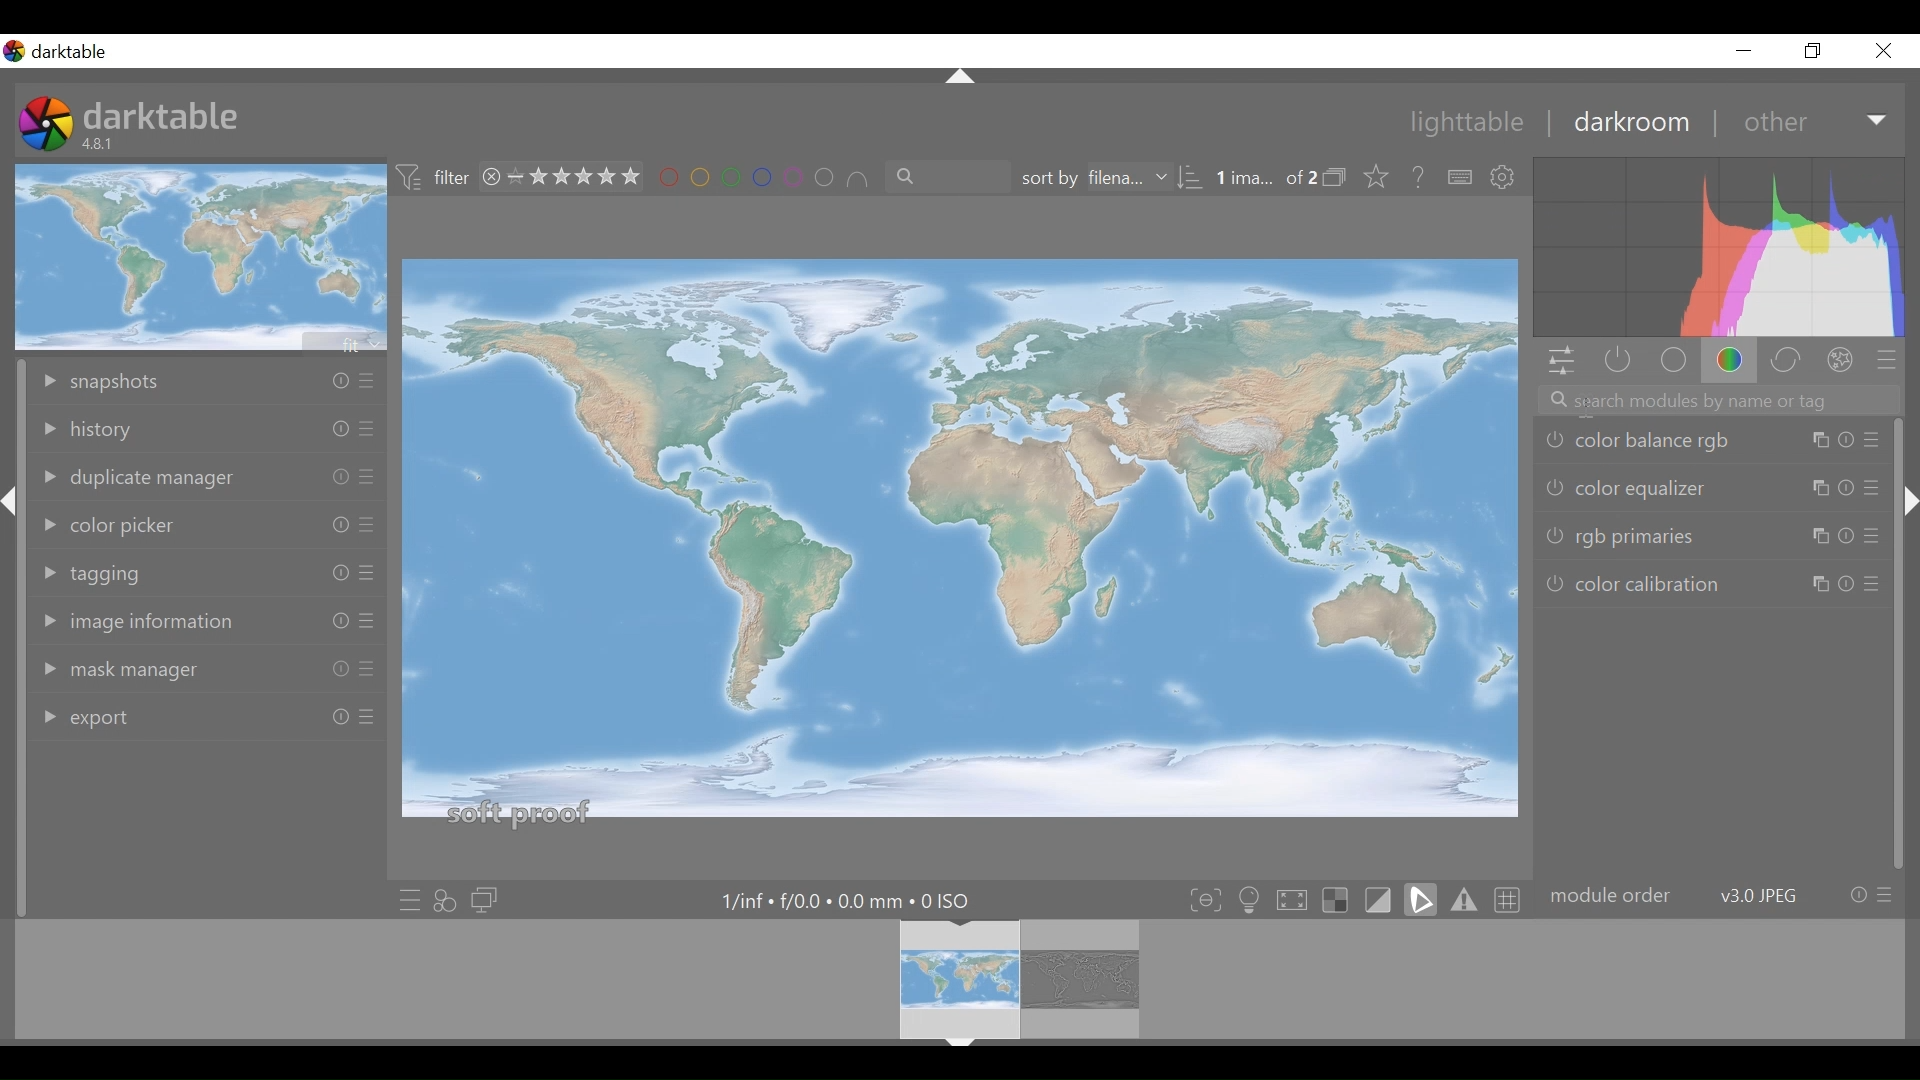 The image size is (1920, 1080). I want to click on export, so click(205, 714).